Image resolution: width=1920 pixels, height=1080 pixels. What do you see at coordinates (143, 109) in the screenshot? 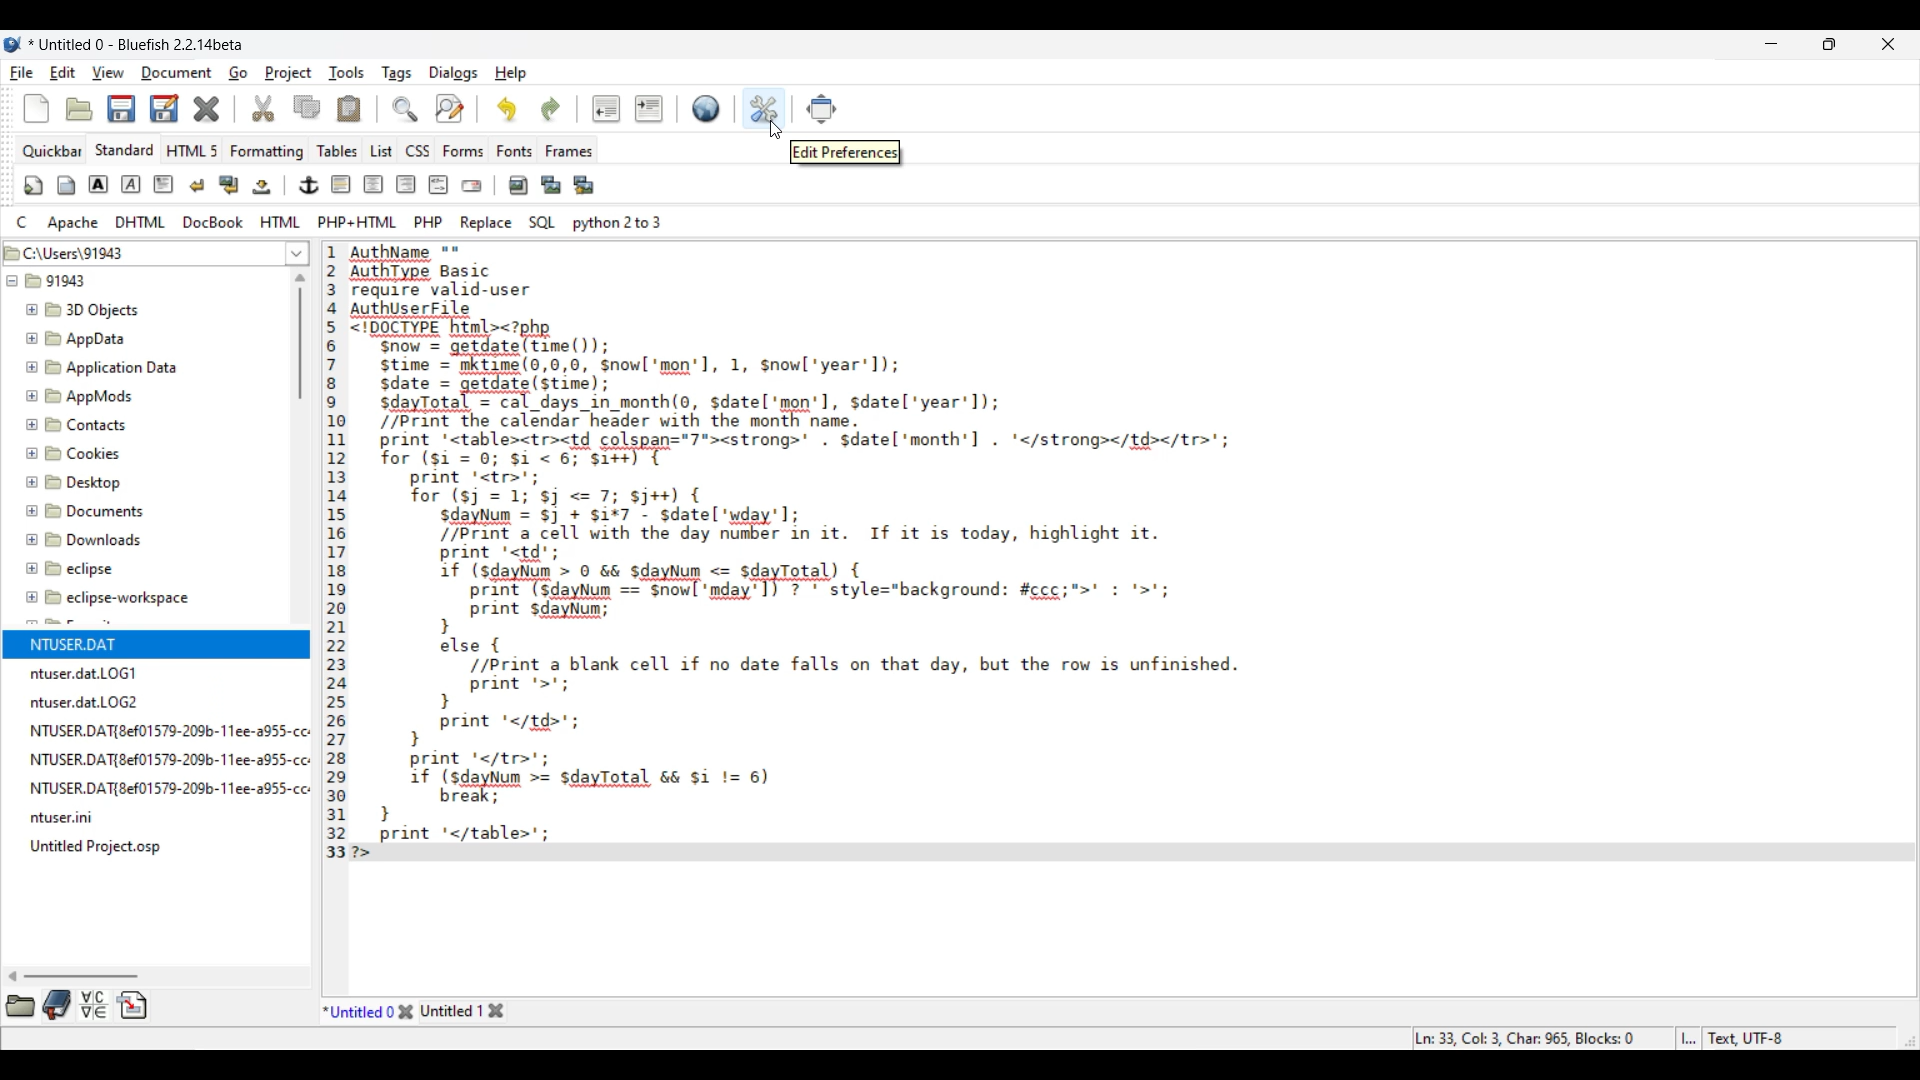
I see `Save options` at bounding box center [143, 109].